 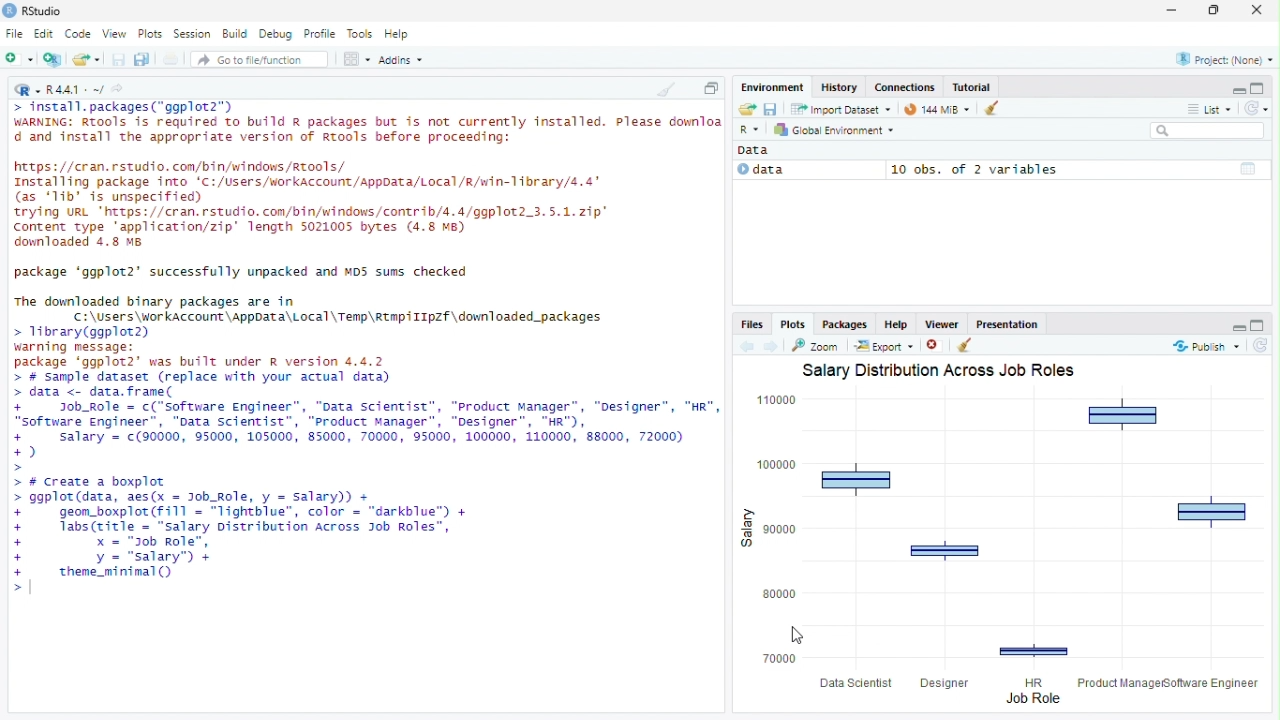 What do you see at coordinates (118, 59) in the screenshot?
I see `Save current document` at bounding box center [118, 59].